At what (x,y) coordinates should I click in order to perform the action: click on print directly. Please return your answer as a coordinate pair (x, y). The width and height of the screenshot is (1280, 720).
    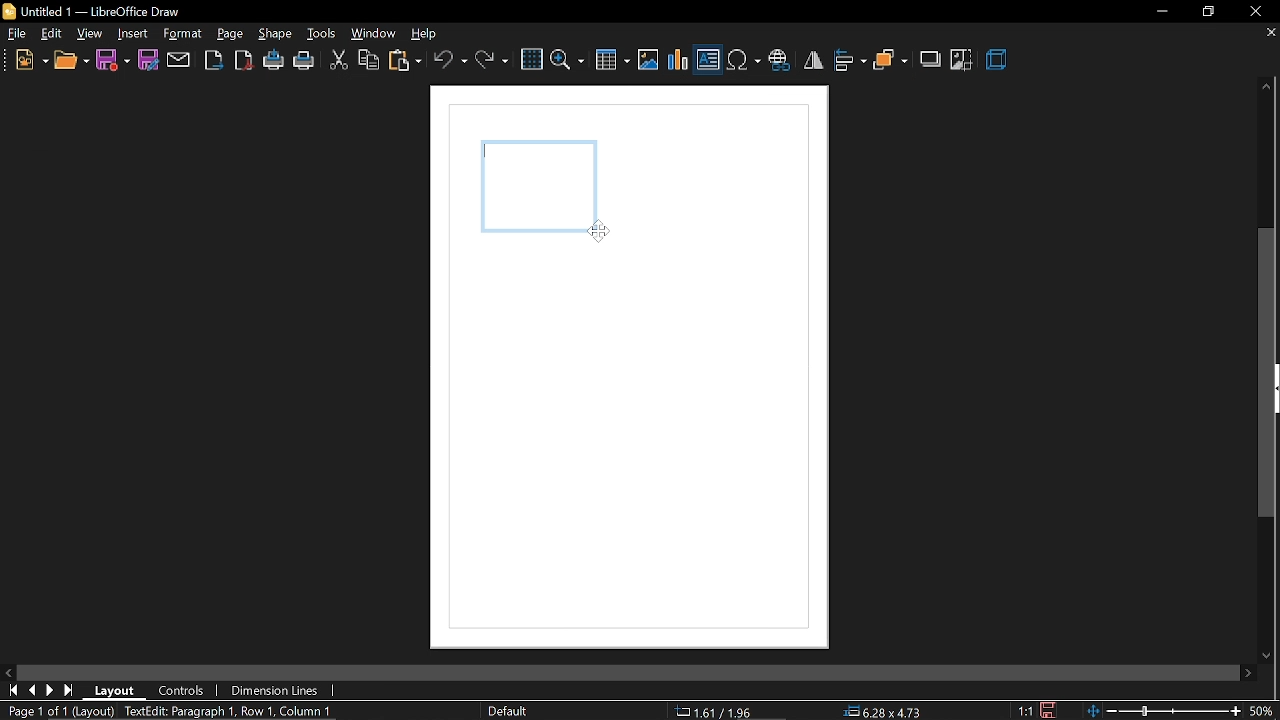
    Looking at the image, I should click on (275, 61).